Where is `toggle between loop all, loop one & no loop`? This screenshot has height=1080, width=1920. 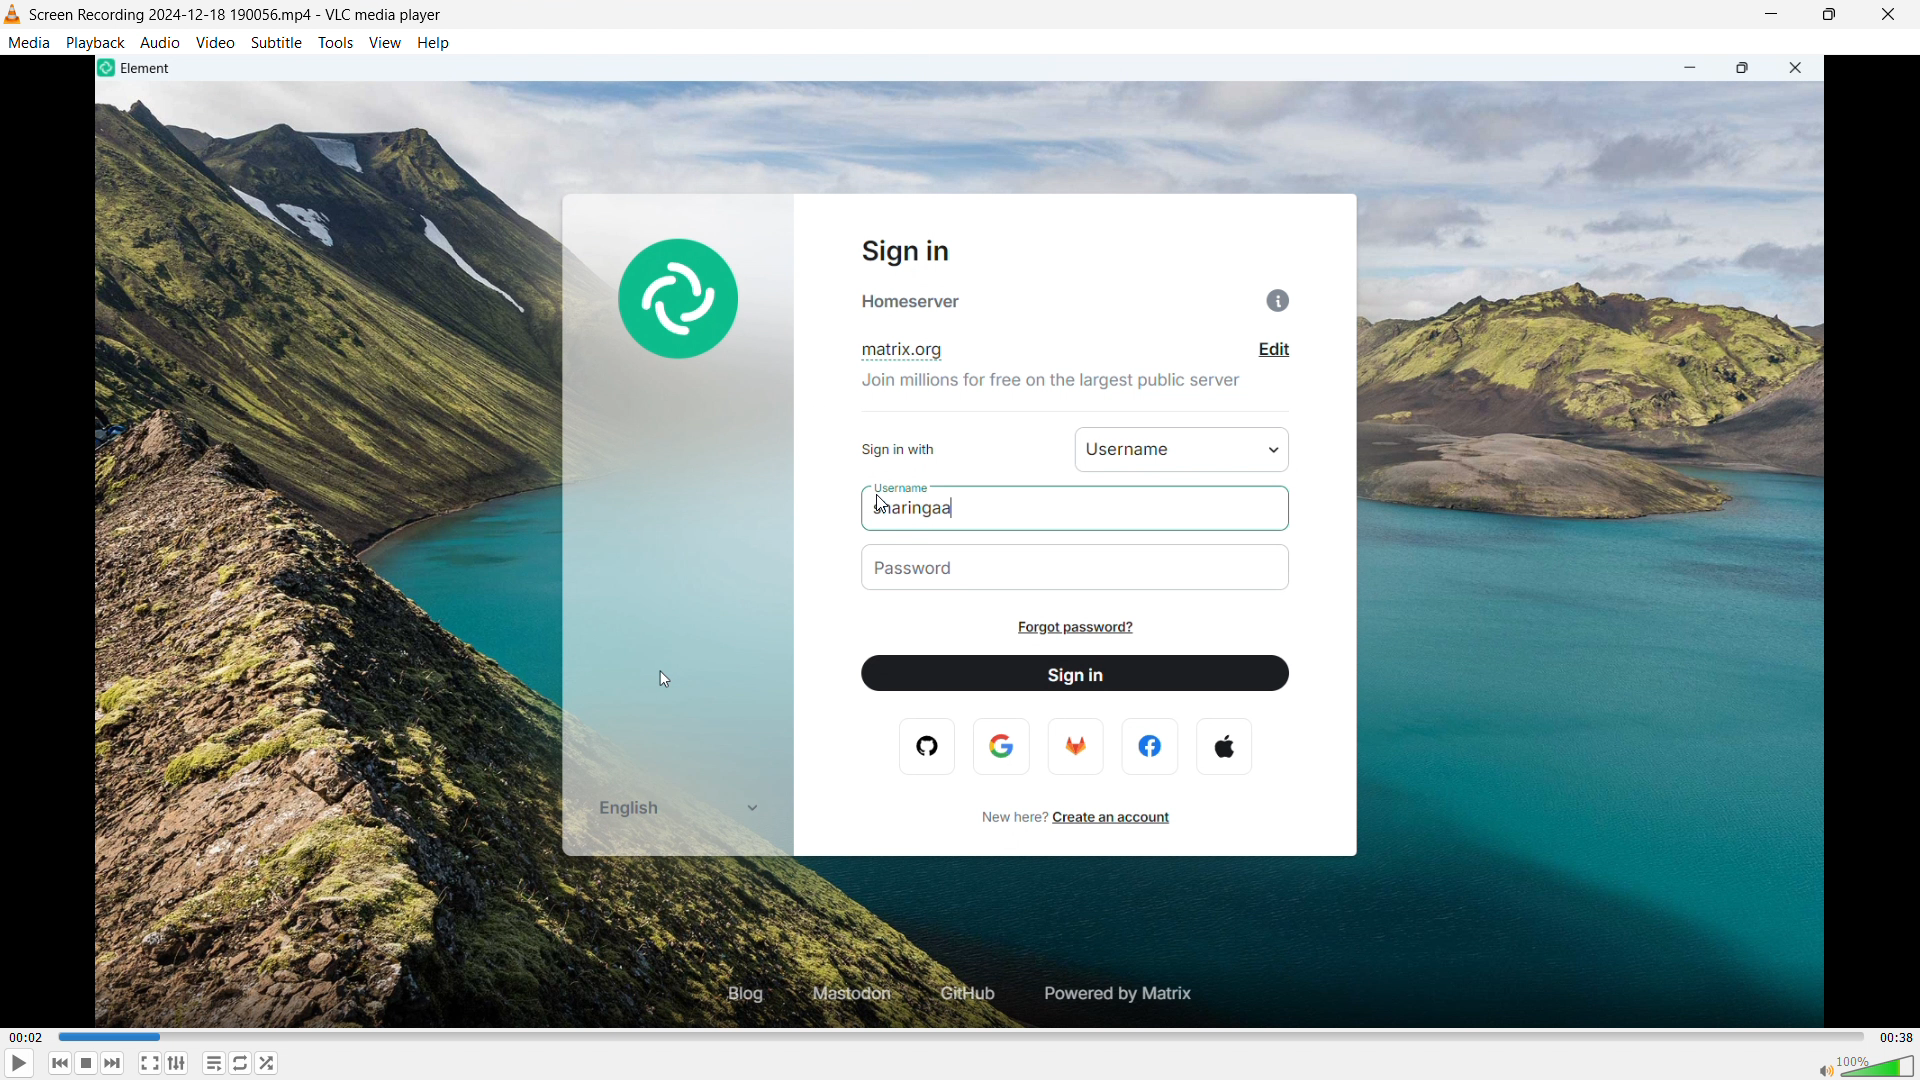
toggle between loop all, loop one & no loop is located at coordinates (241, 1063).